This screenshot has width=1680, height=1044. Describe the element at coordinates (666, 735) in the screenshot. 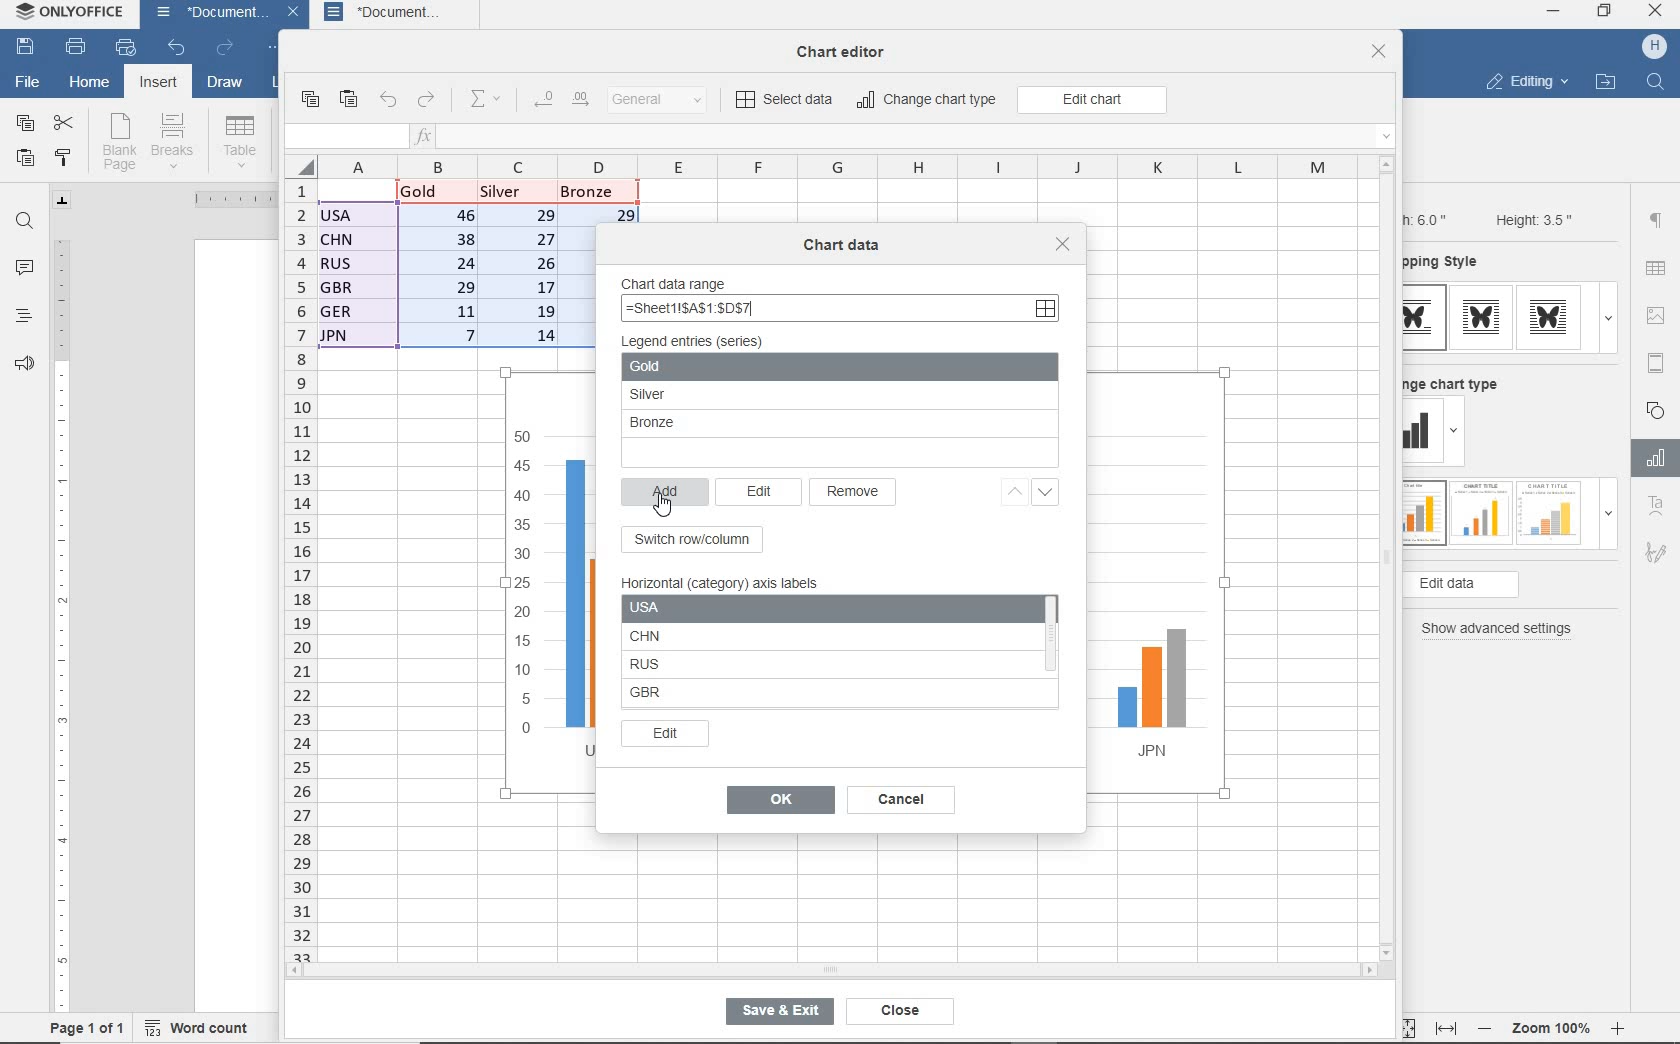

I see `edit` at that location.